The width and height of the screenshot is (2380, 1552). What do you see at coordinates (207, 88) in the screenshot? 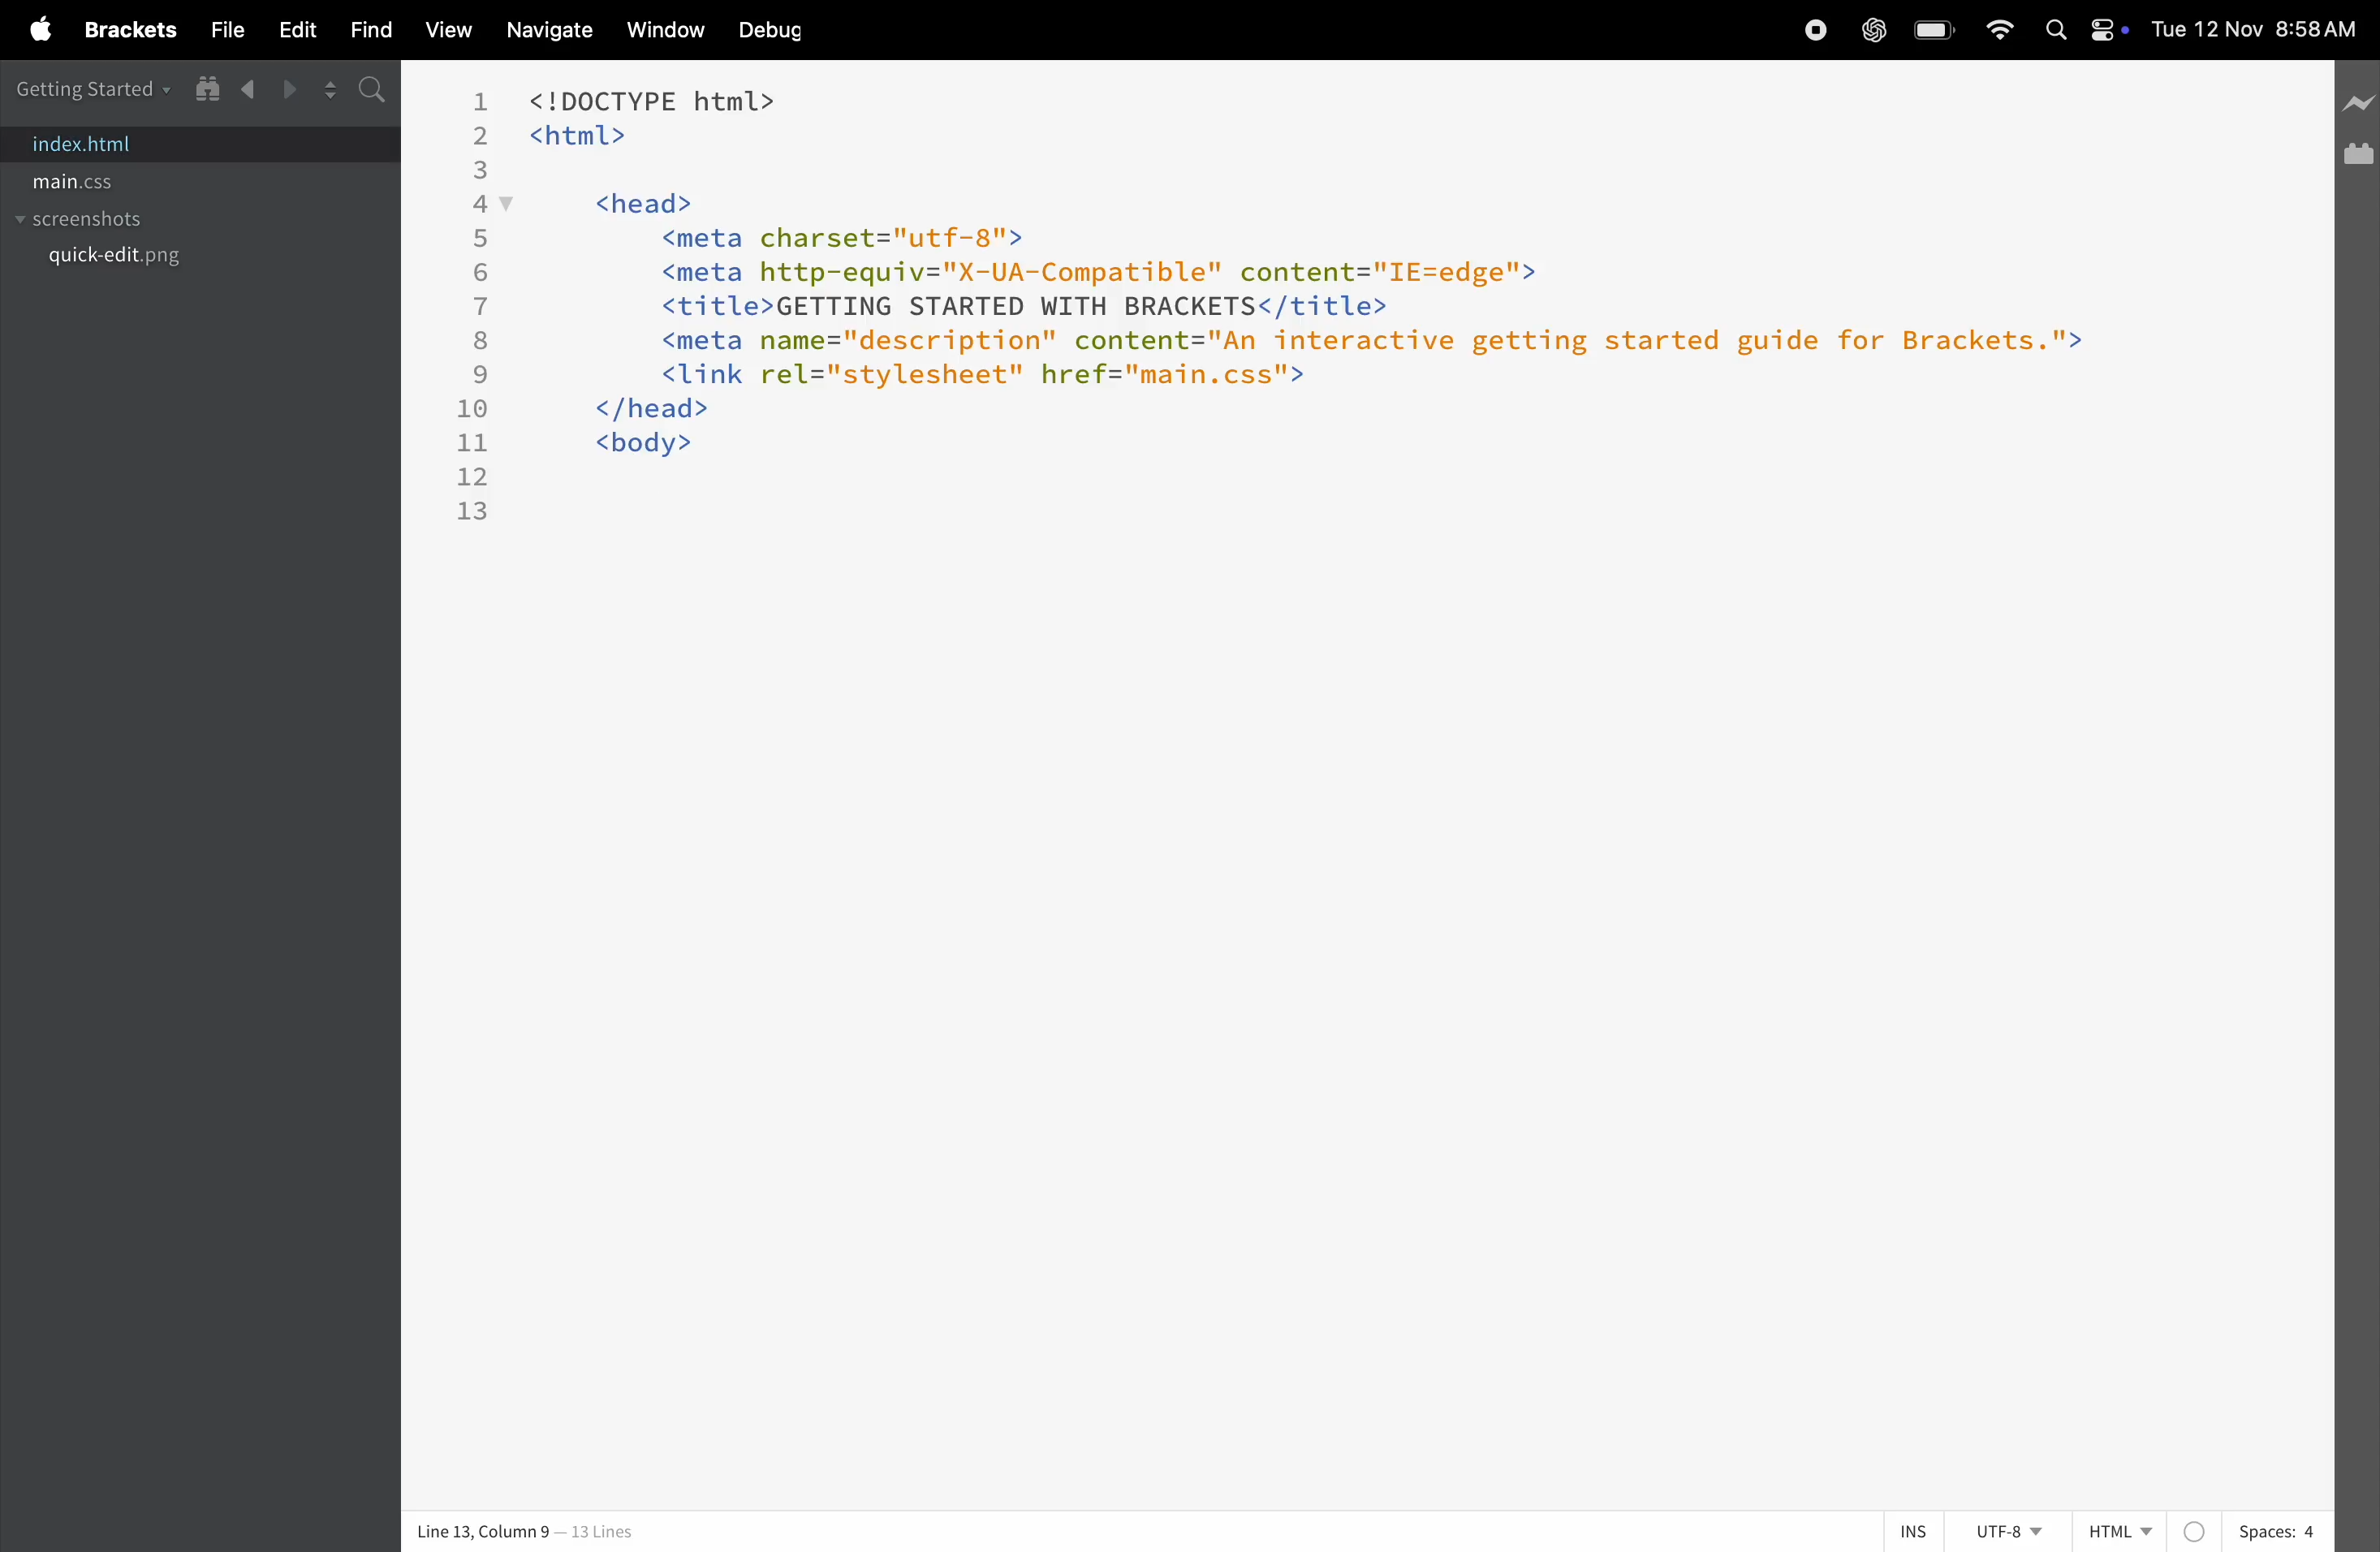
I see `show in file tree` at bounding box center [207, 88].